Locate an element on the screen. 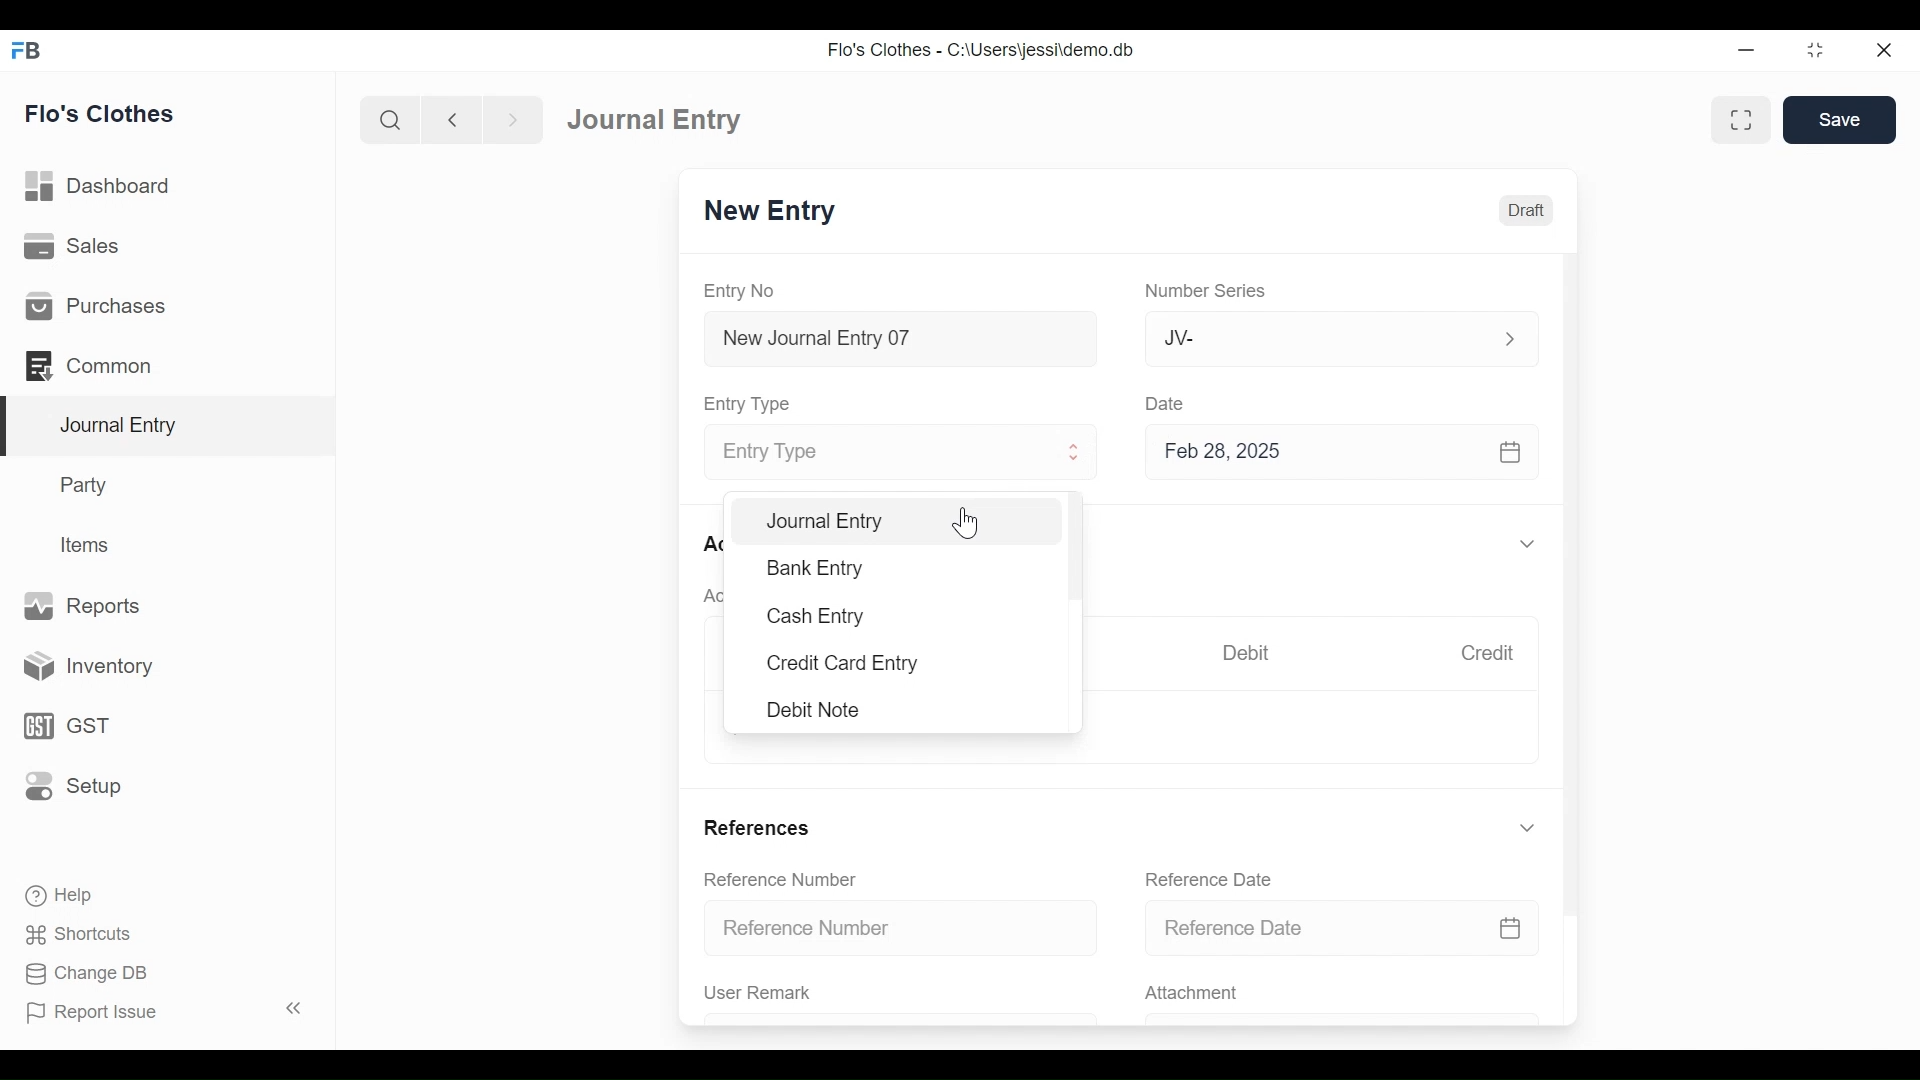 Image resolution: width=1920 pixels, height=1080 pixels. Save is located at coordinates (1840, 119).